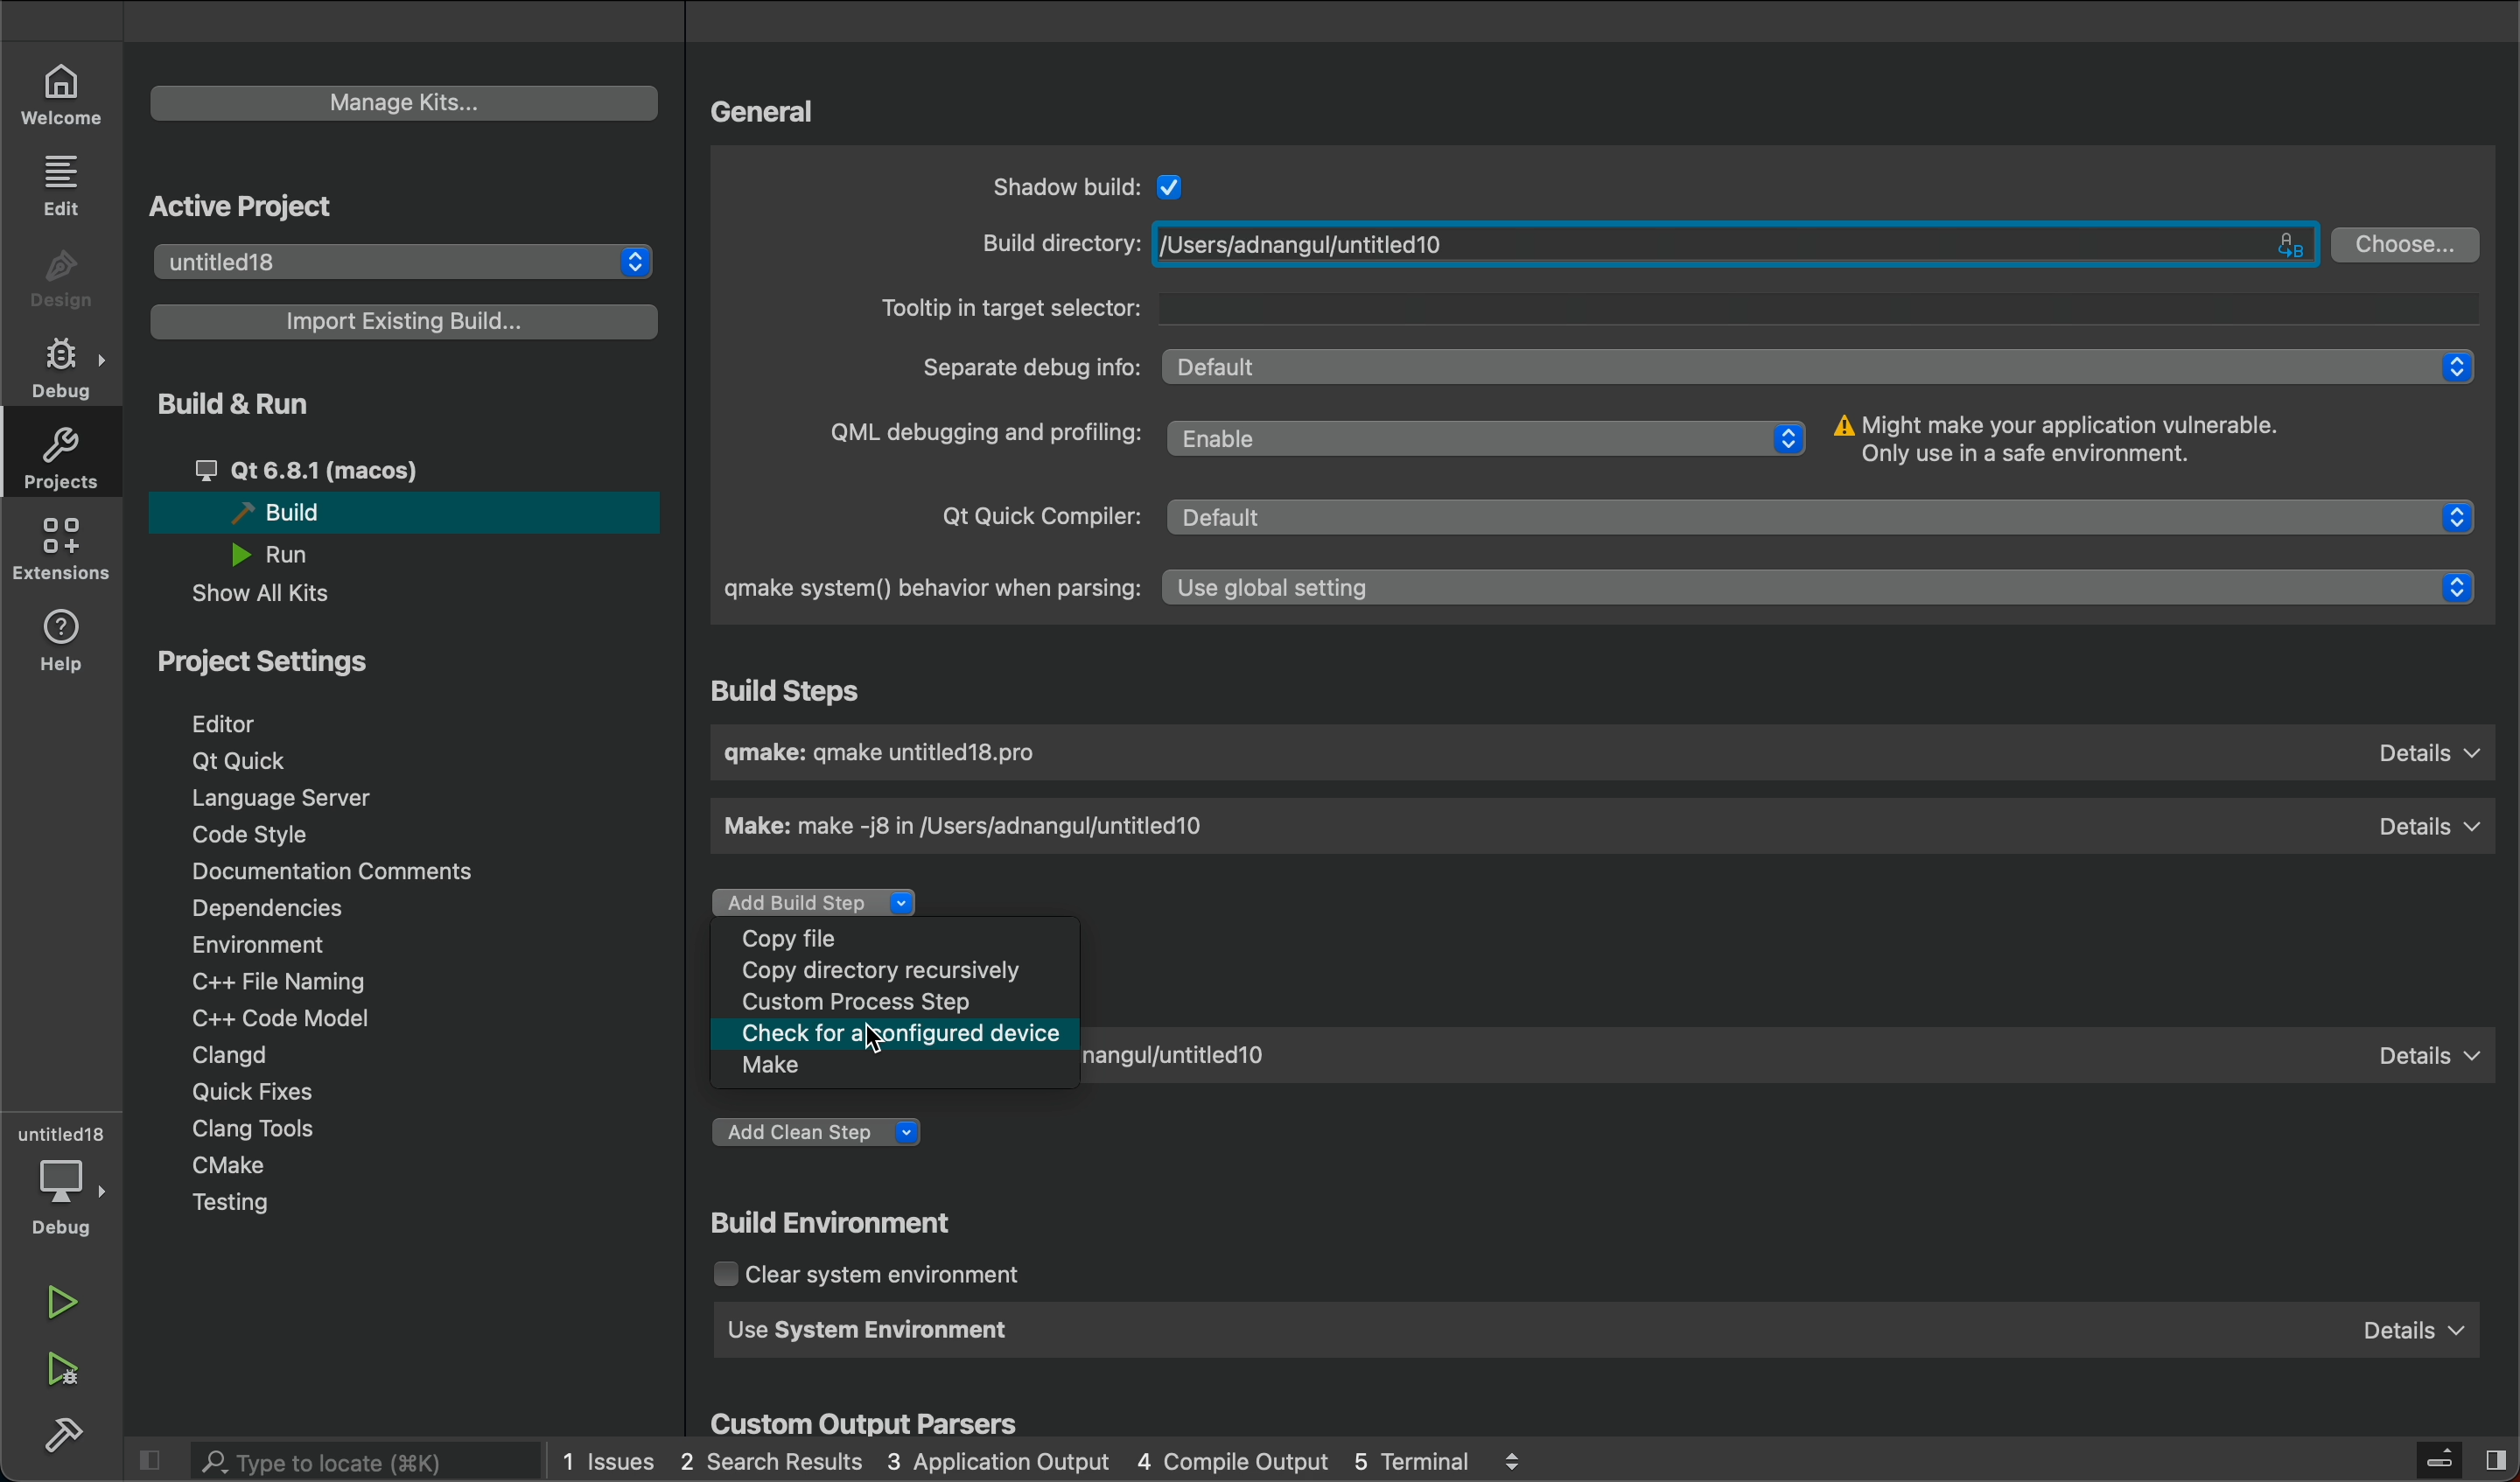 The height and width of the screenshot is (1482, 2520). What do you see at coordinates (62, 94) in the screenshot?
I see `welcome` at bounding box center [62, 94].